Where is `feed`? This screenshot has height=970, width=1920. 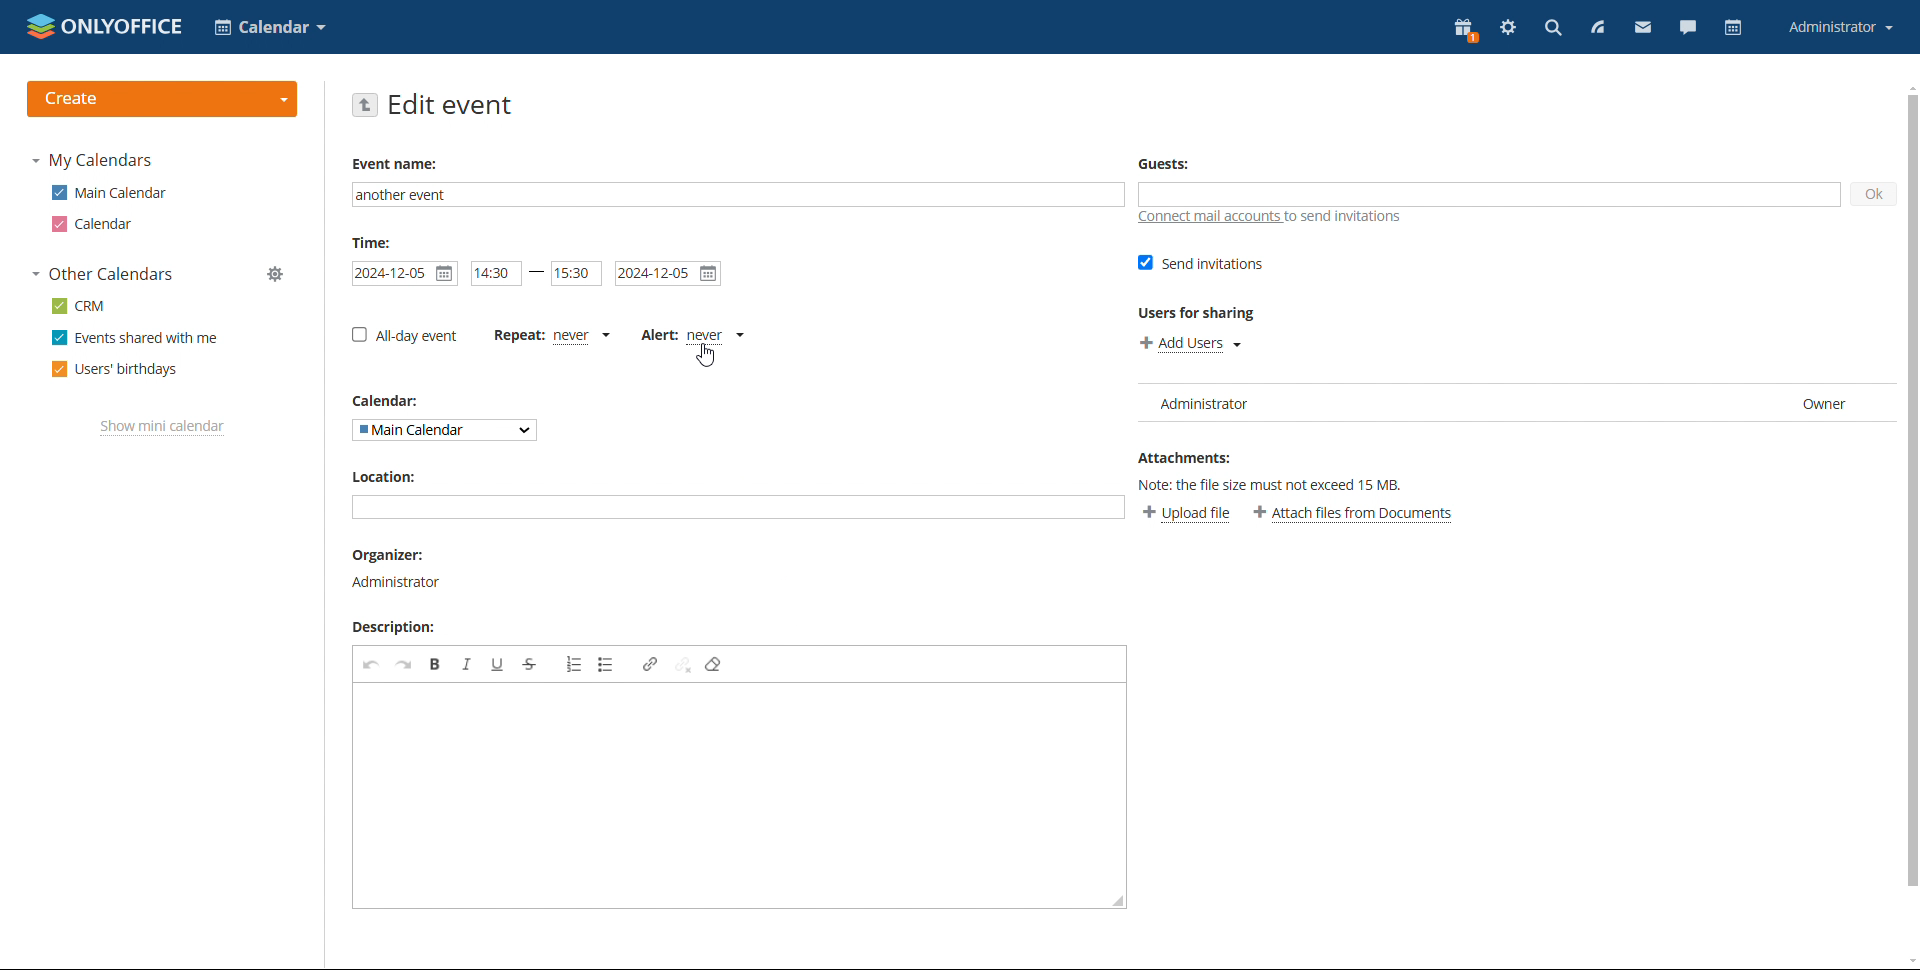
feed is located at coordinates (1596, 28).